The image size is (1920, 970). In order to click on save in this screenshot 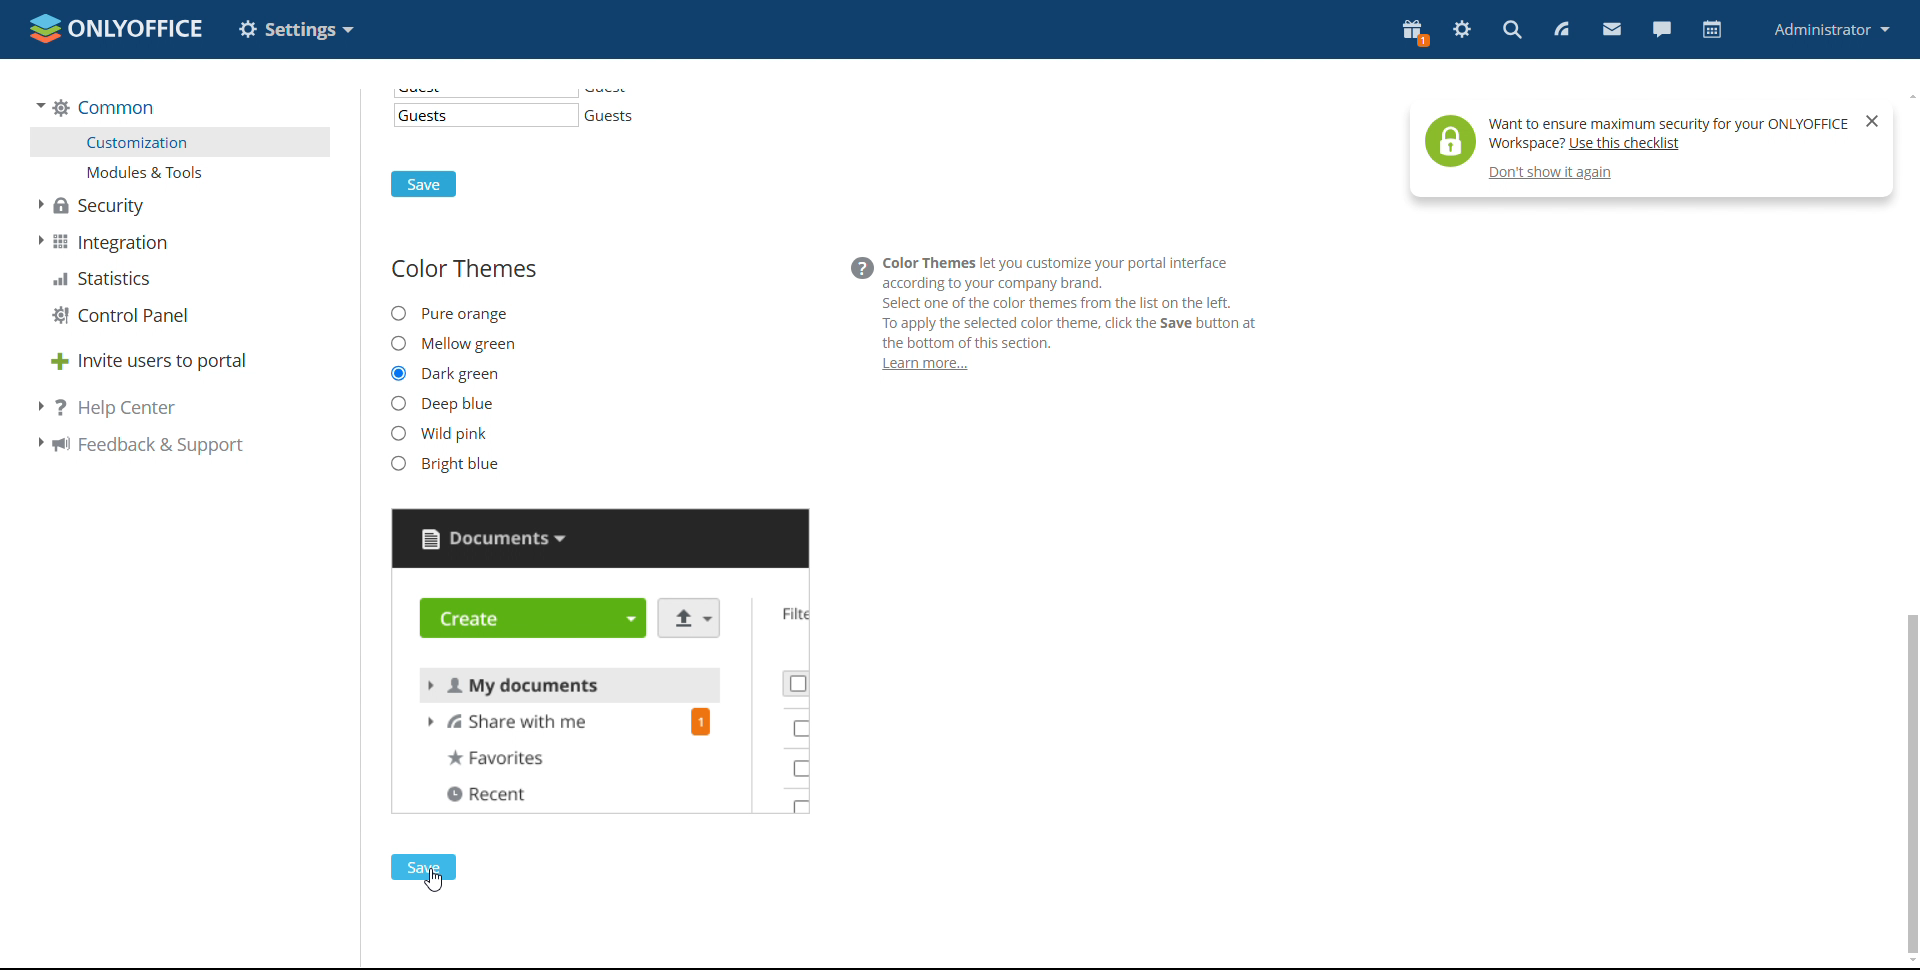, I will do `click(423, 867)`.